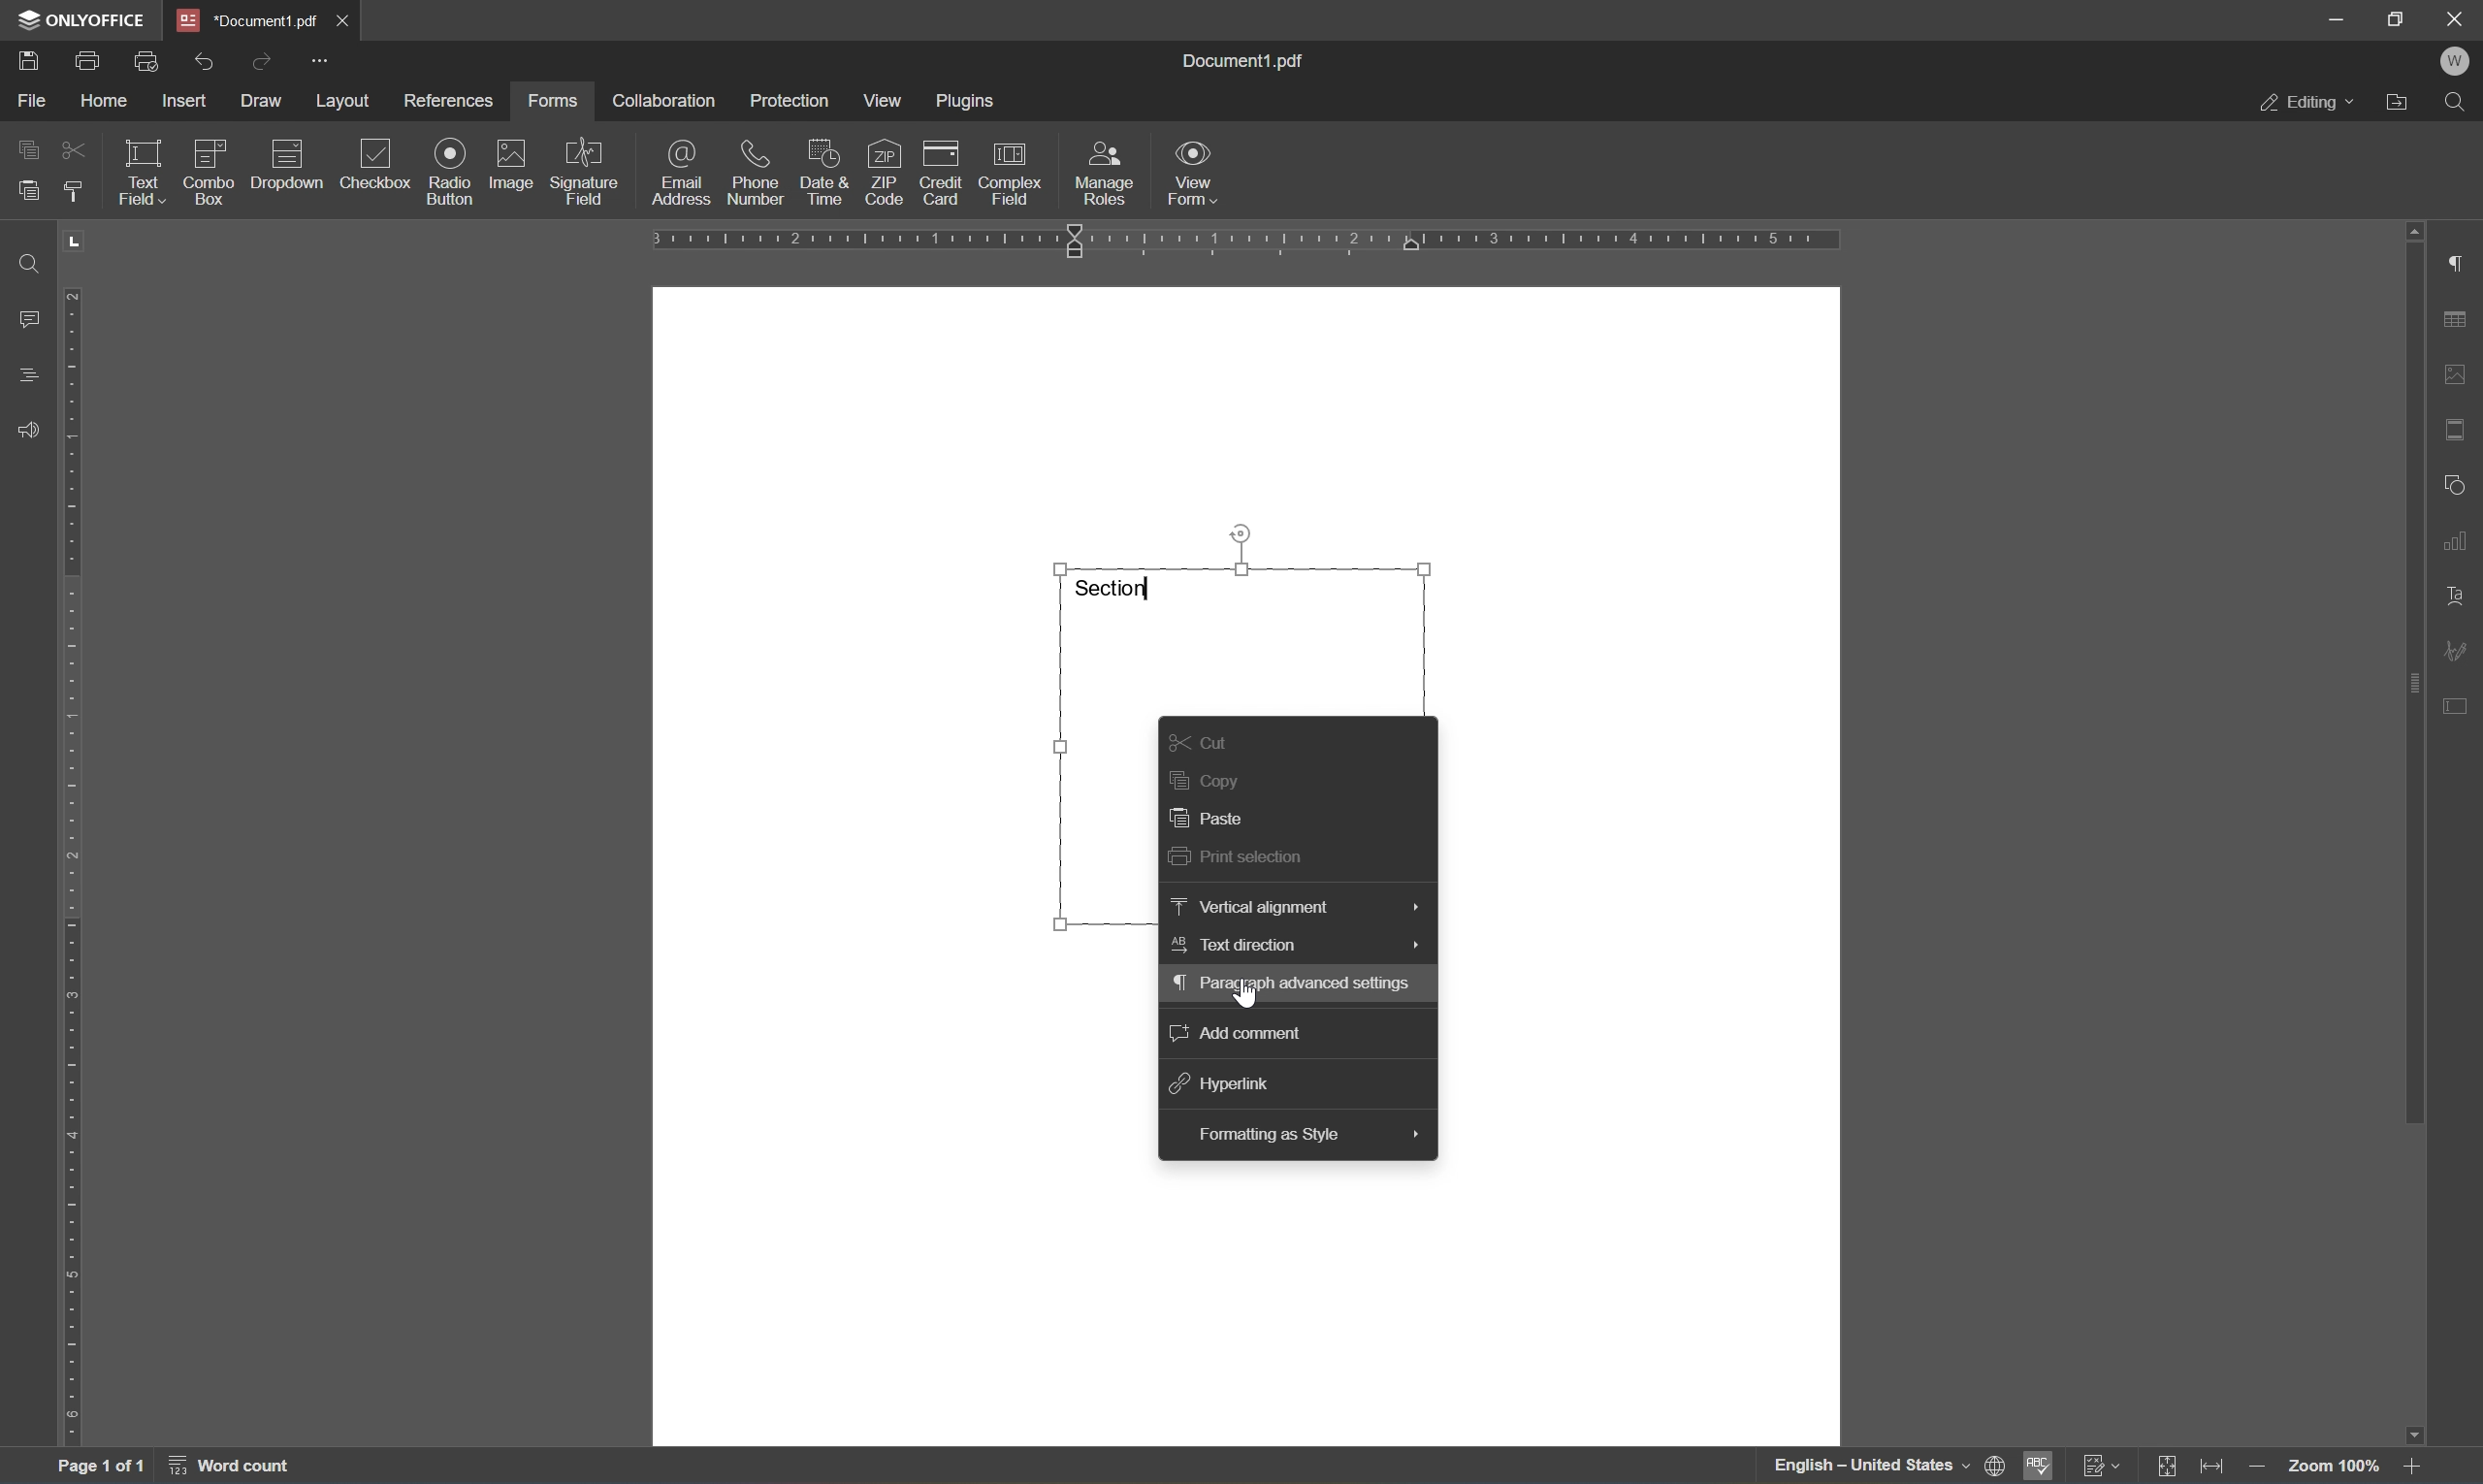 Image resolution: width=2483 pixels, height=1484 pixels. Describe the element at coordinates (823, 169) in the screenshot. I see `date & time` at that location.